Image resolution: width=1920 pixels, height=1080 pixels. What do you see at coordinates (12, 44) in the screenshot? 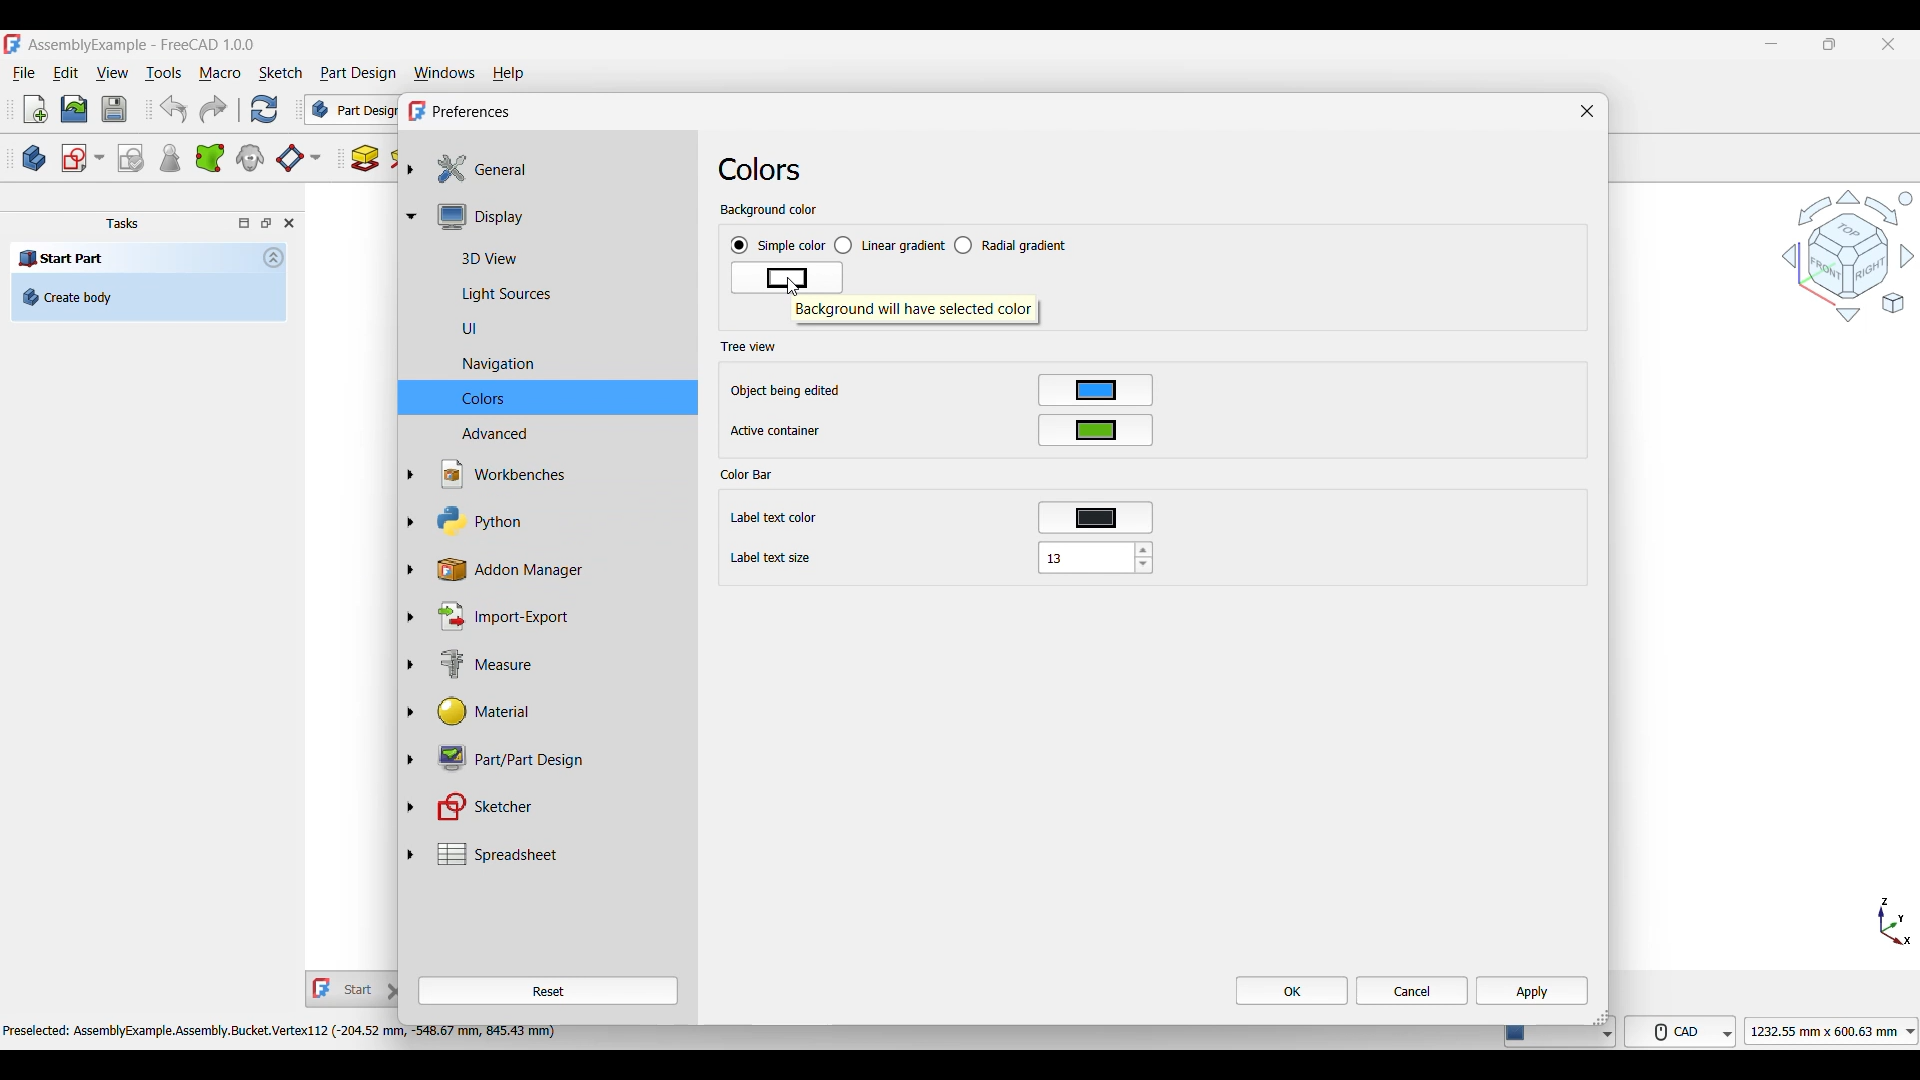
I see `Software logo` at bounding box center [12, 44].